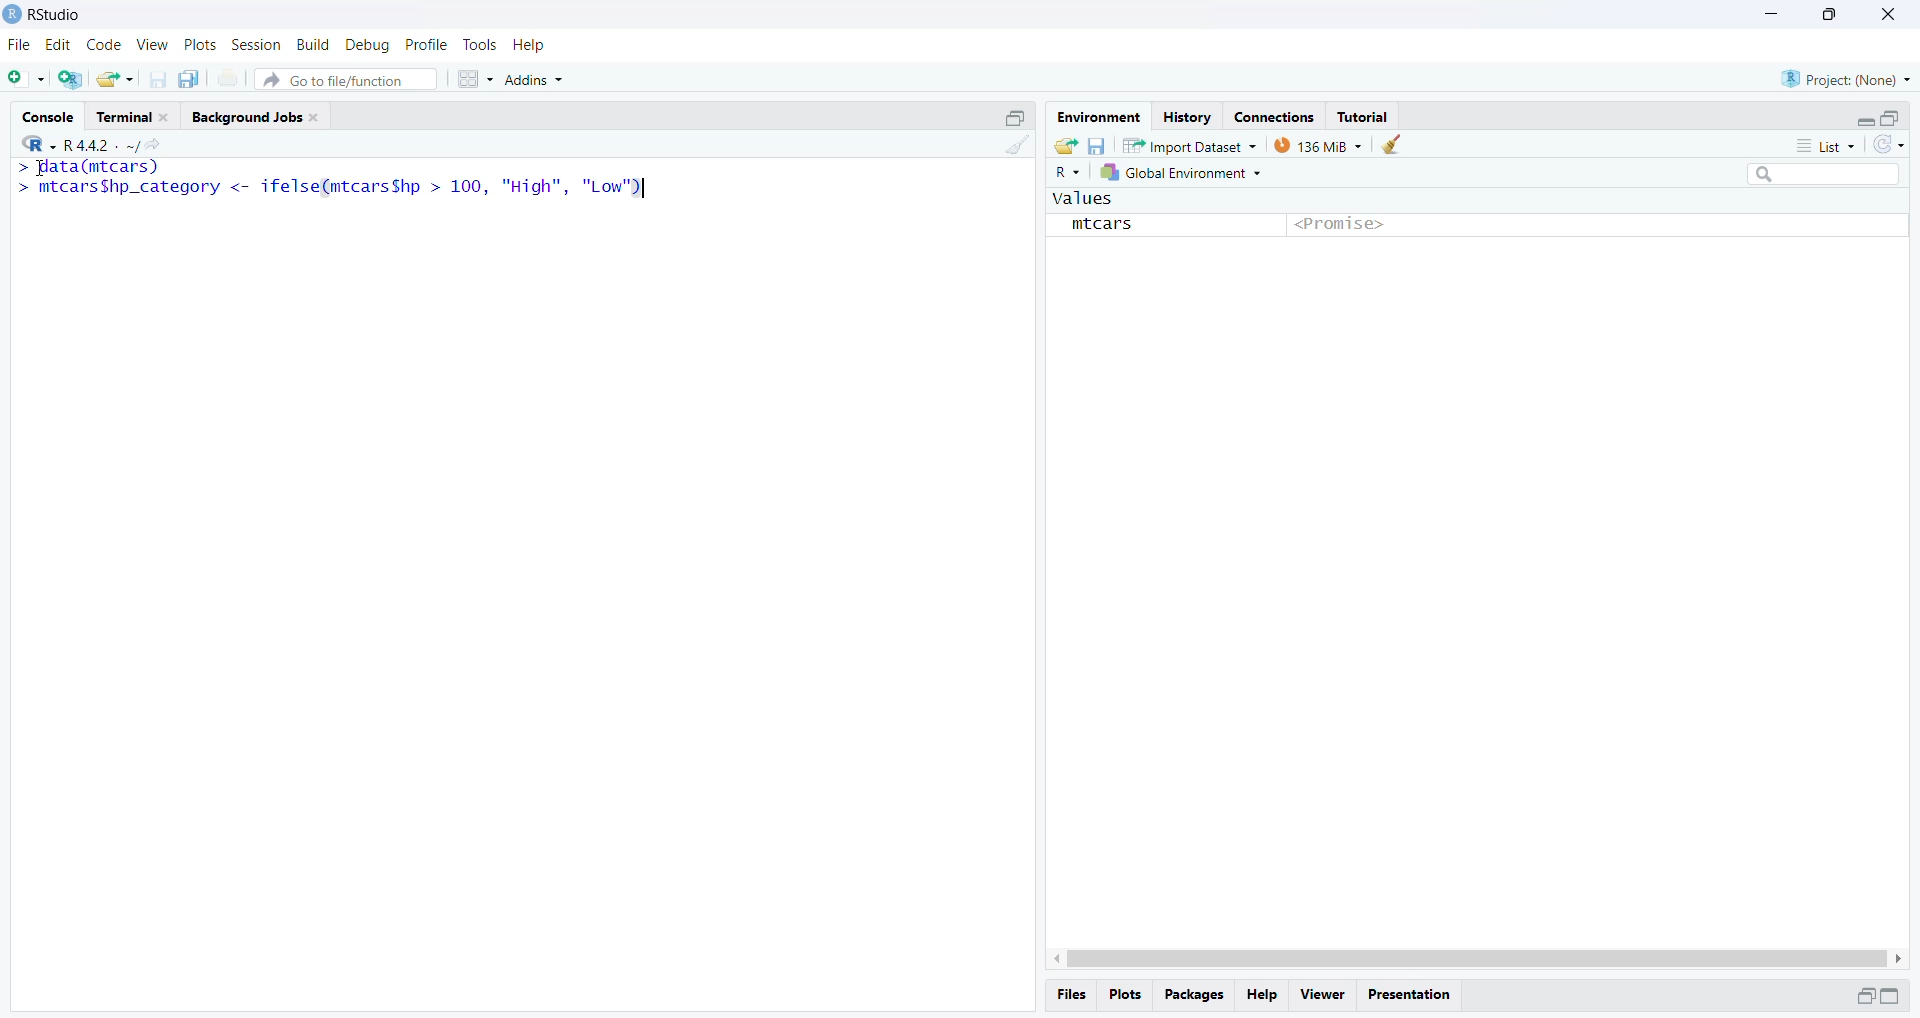 Image resolution: width=1920 pixels, height=1018 pixels. Describe the element at coordinates (1185, 175) in the screenshot. I see `Global Environment` at that location.